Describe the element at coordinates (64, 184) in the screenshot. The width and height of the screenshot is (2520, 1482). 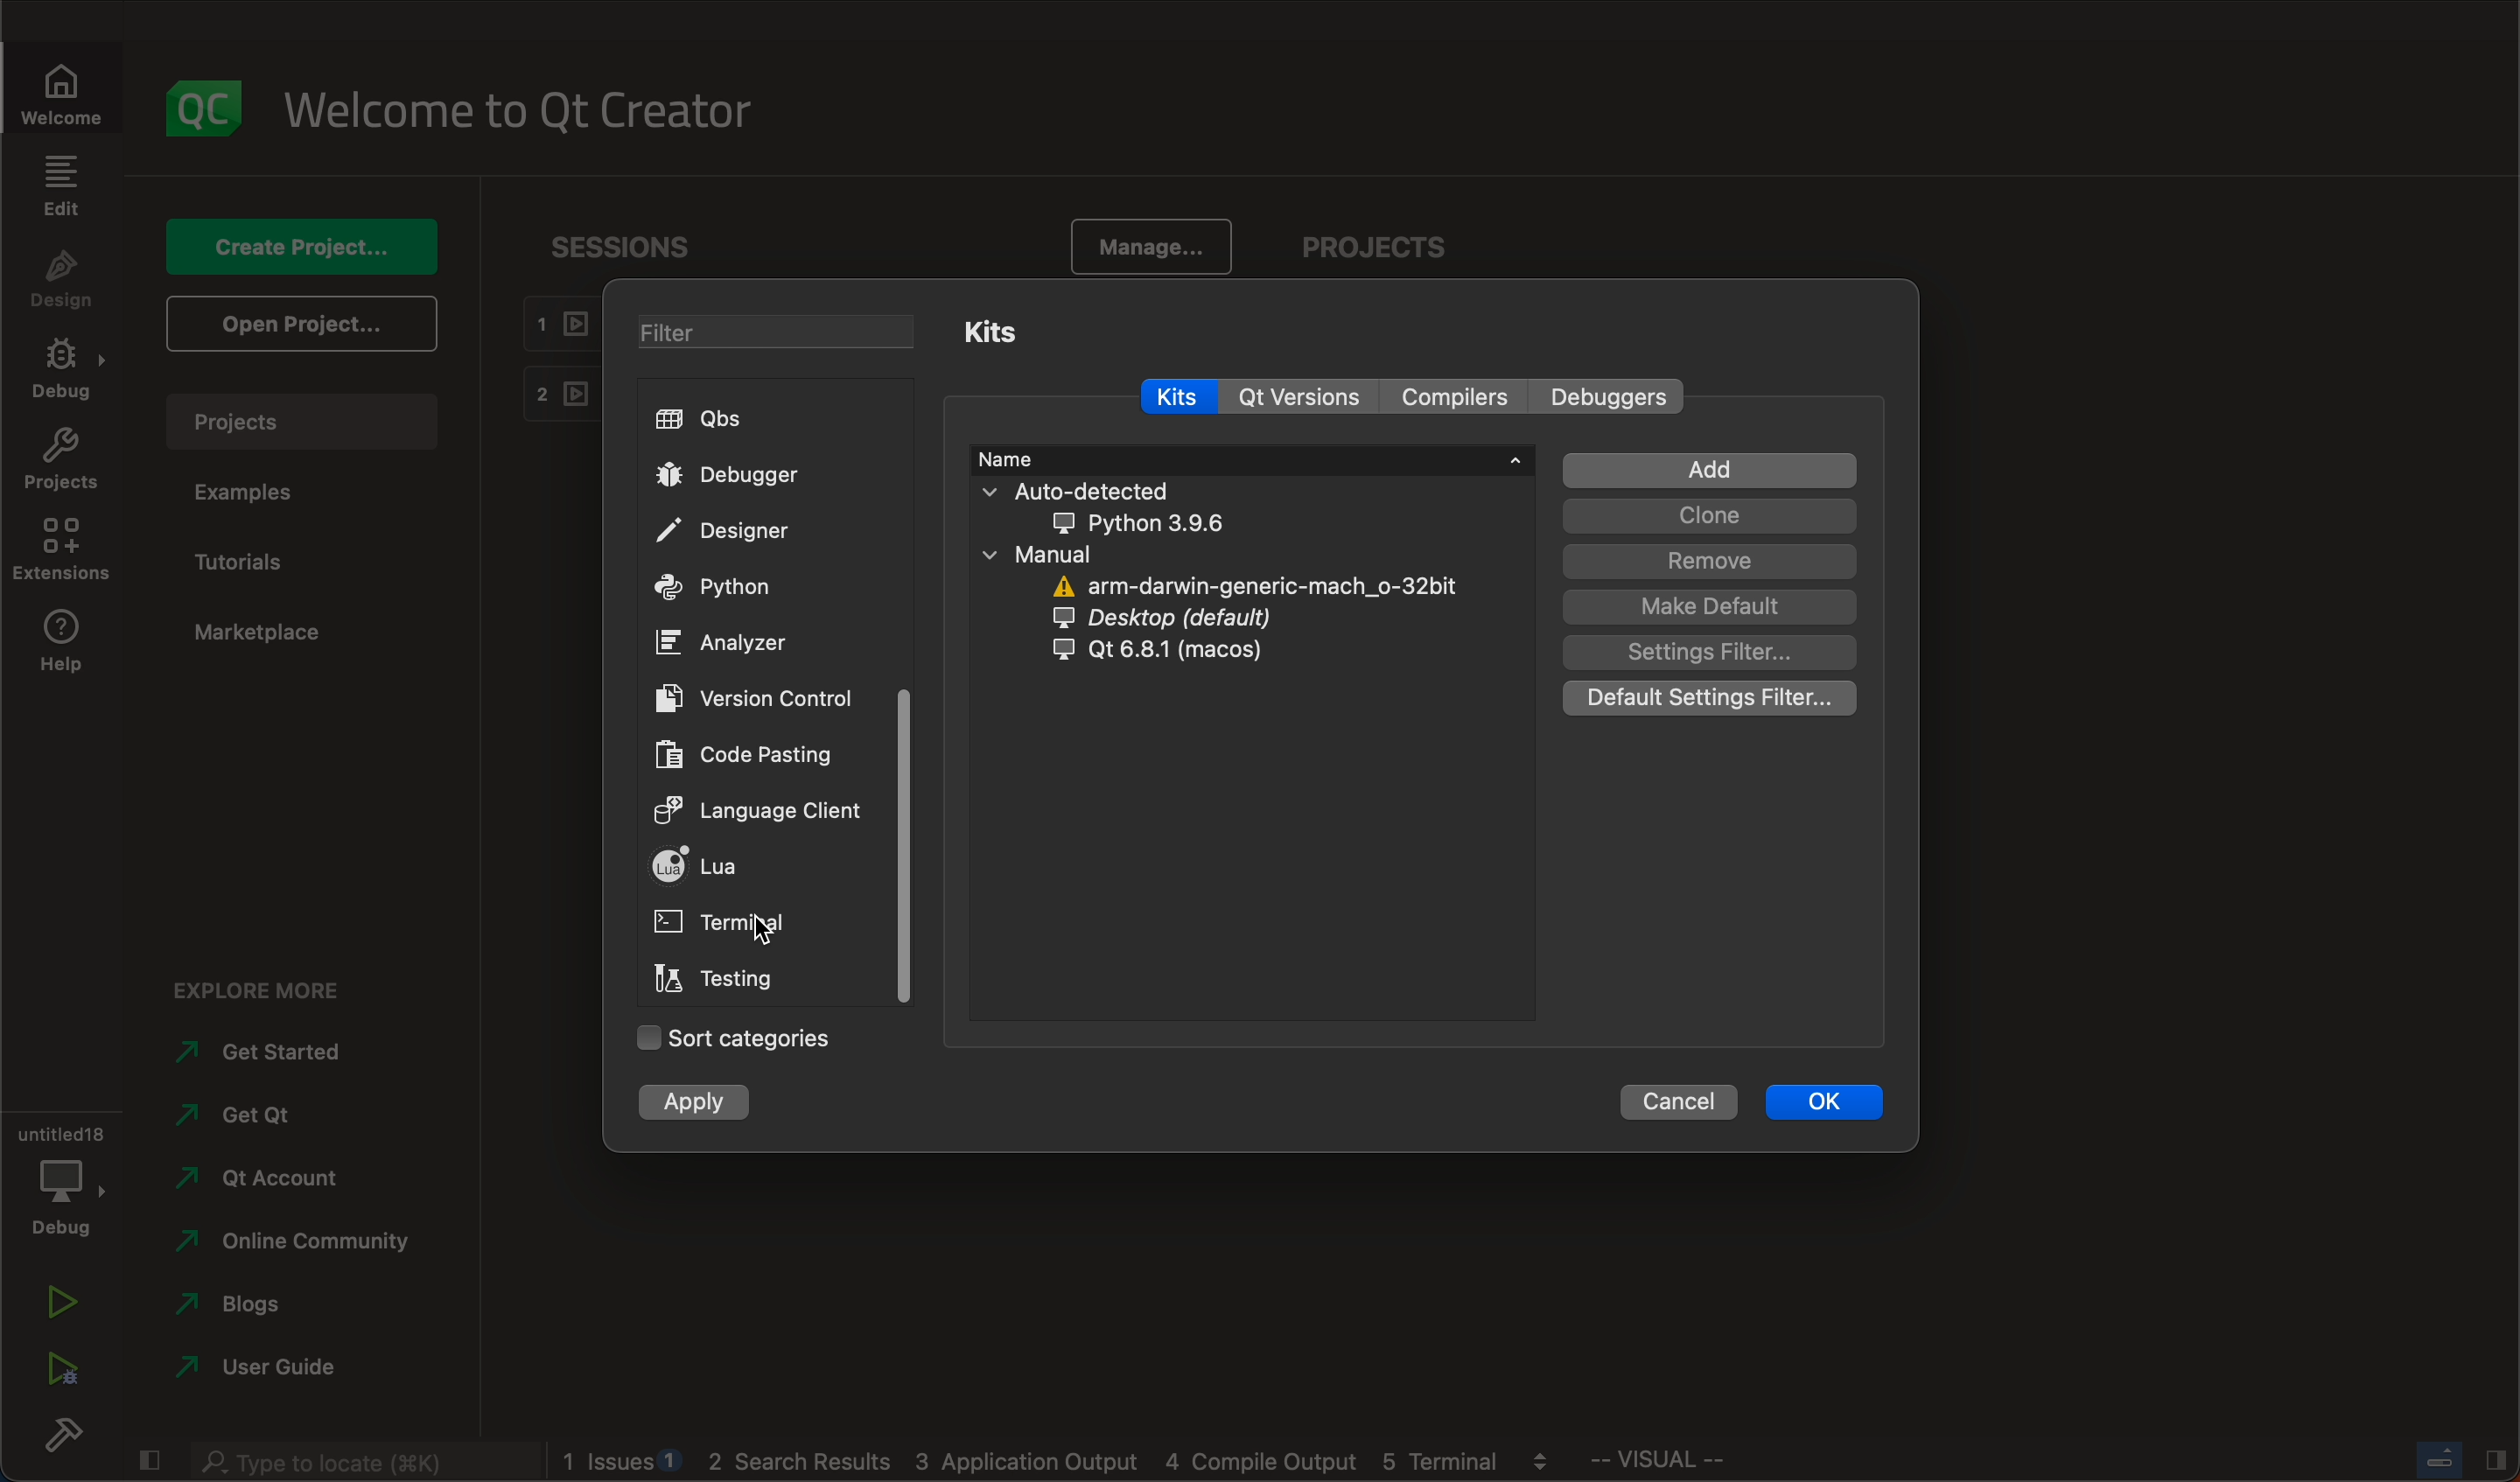
I see `edit` at that location.